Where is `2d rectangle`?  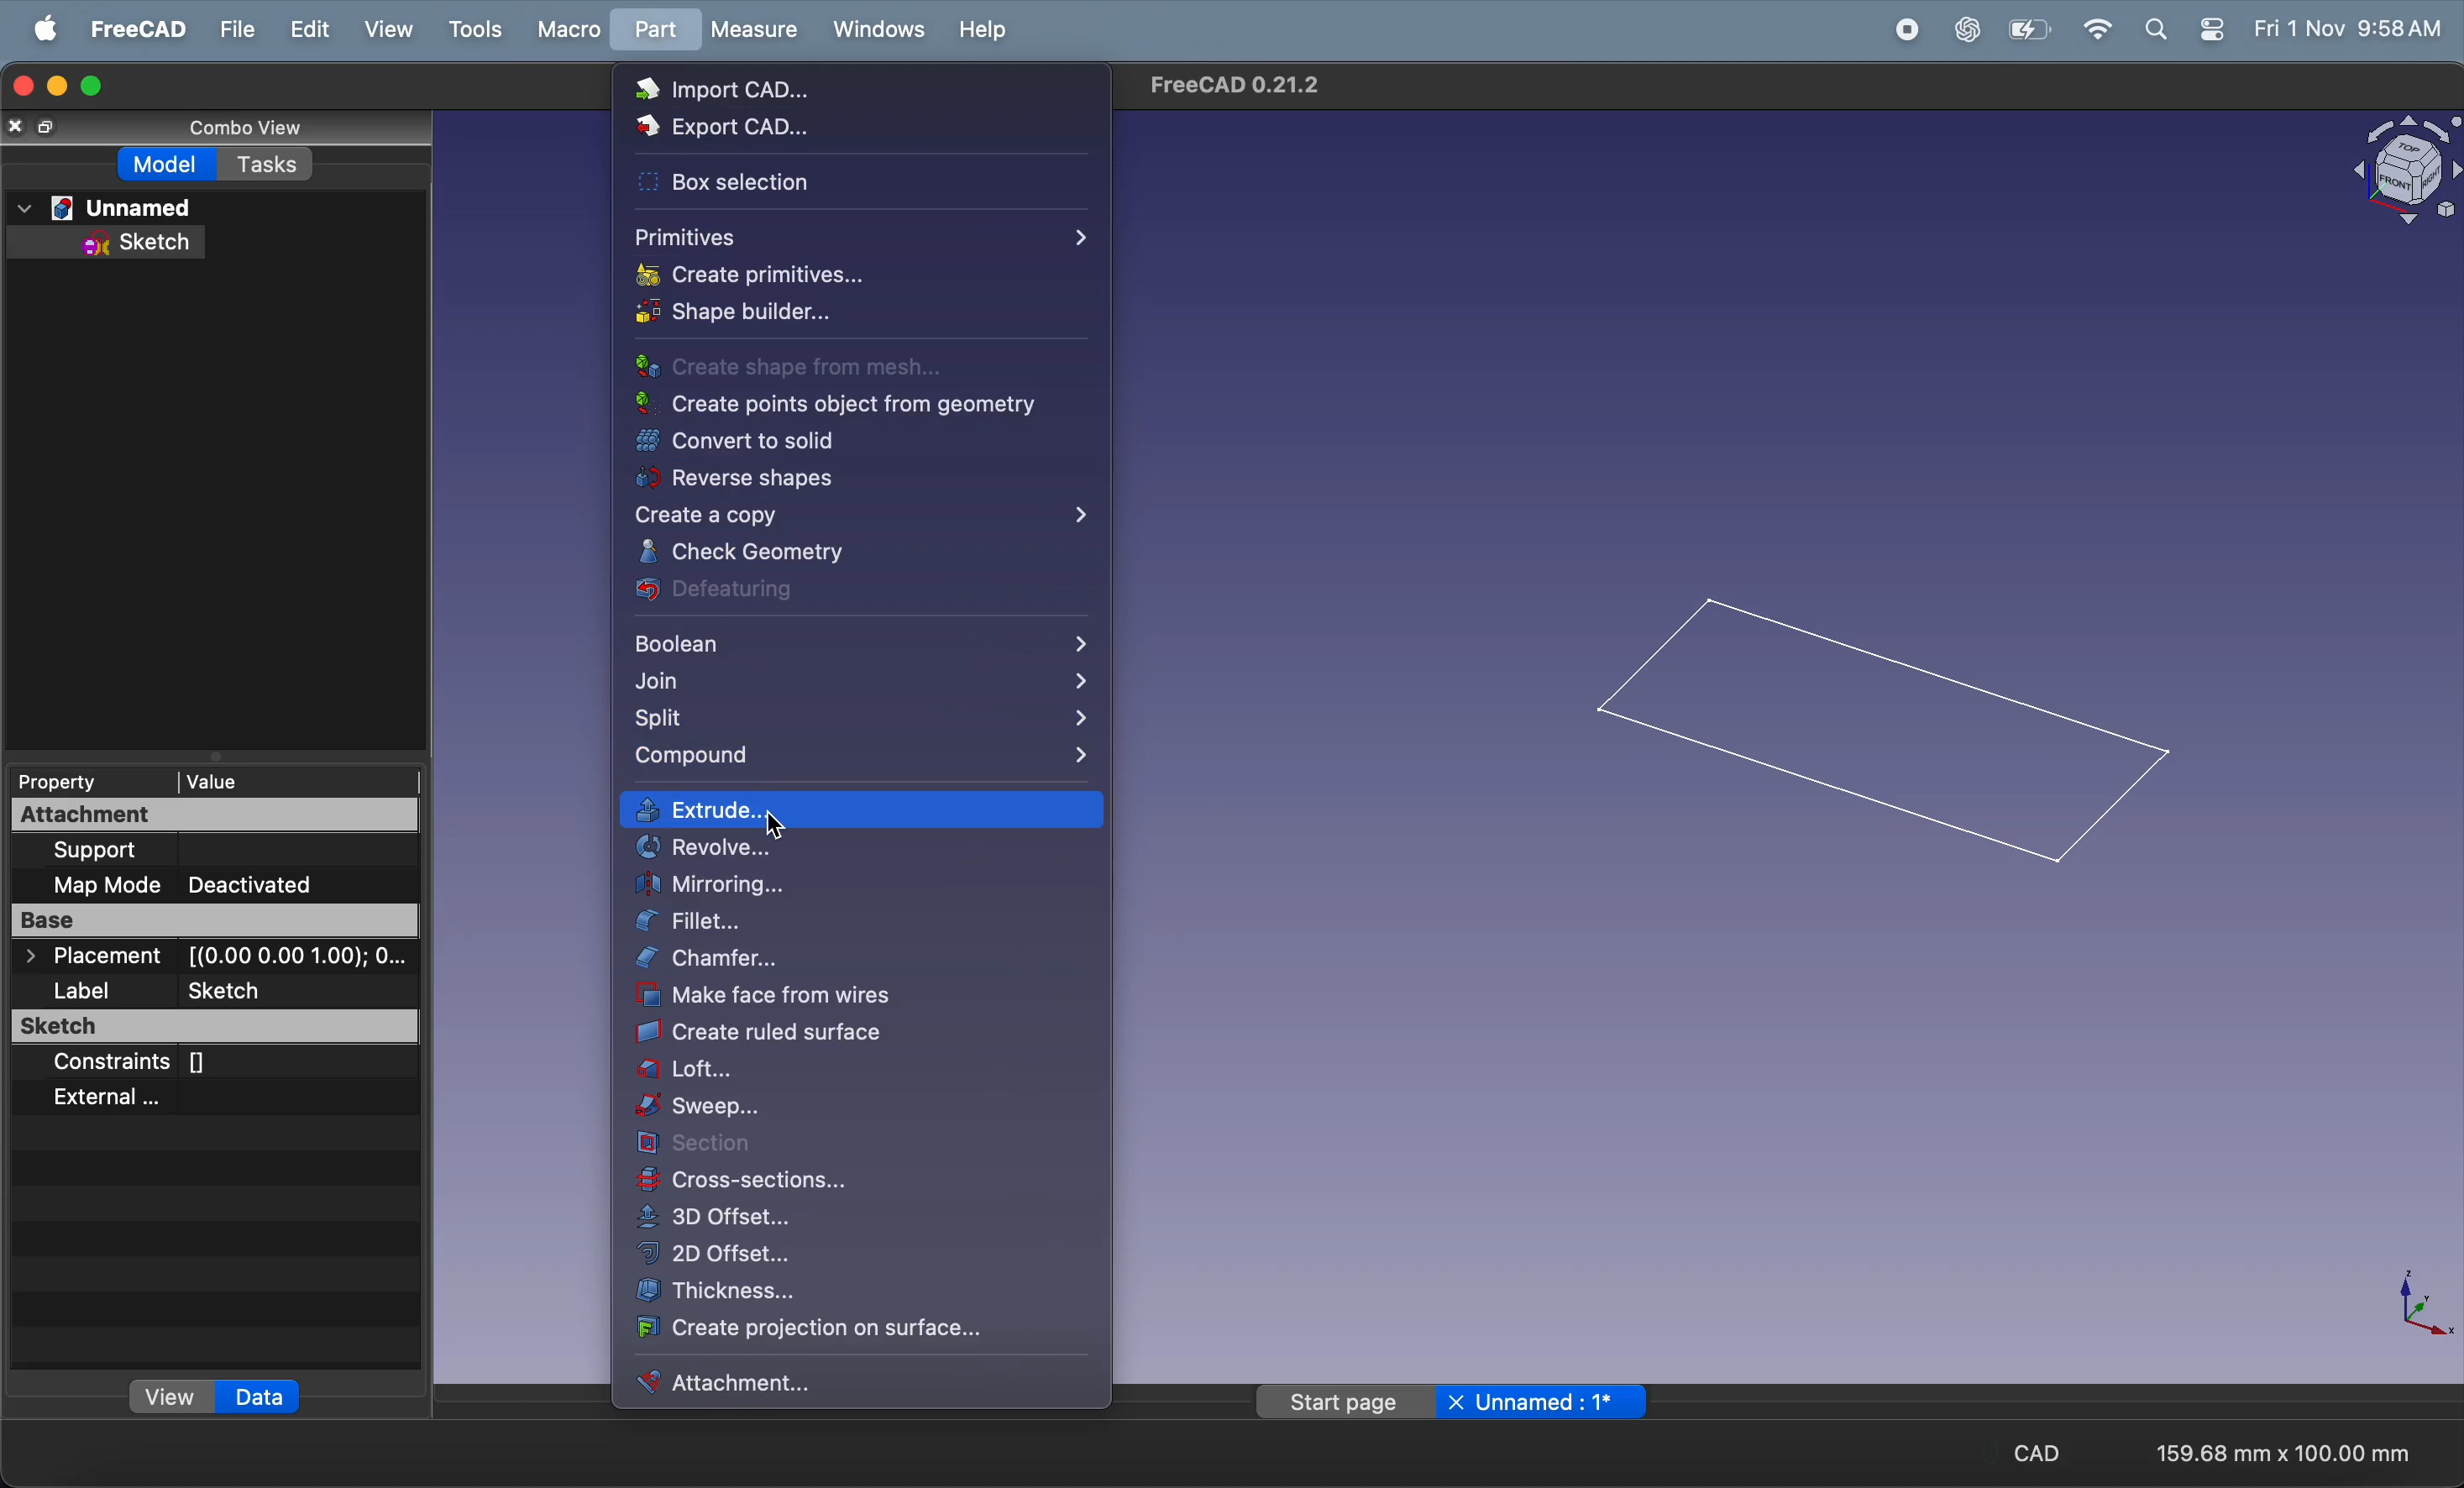
2d rectangle is located at coordinates (1878, 729).